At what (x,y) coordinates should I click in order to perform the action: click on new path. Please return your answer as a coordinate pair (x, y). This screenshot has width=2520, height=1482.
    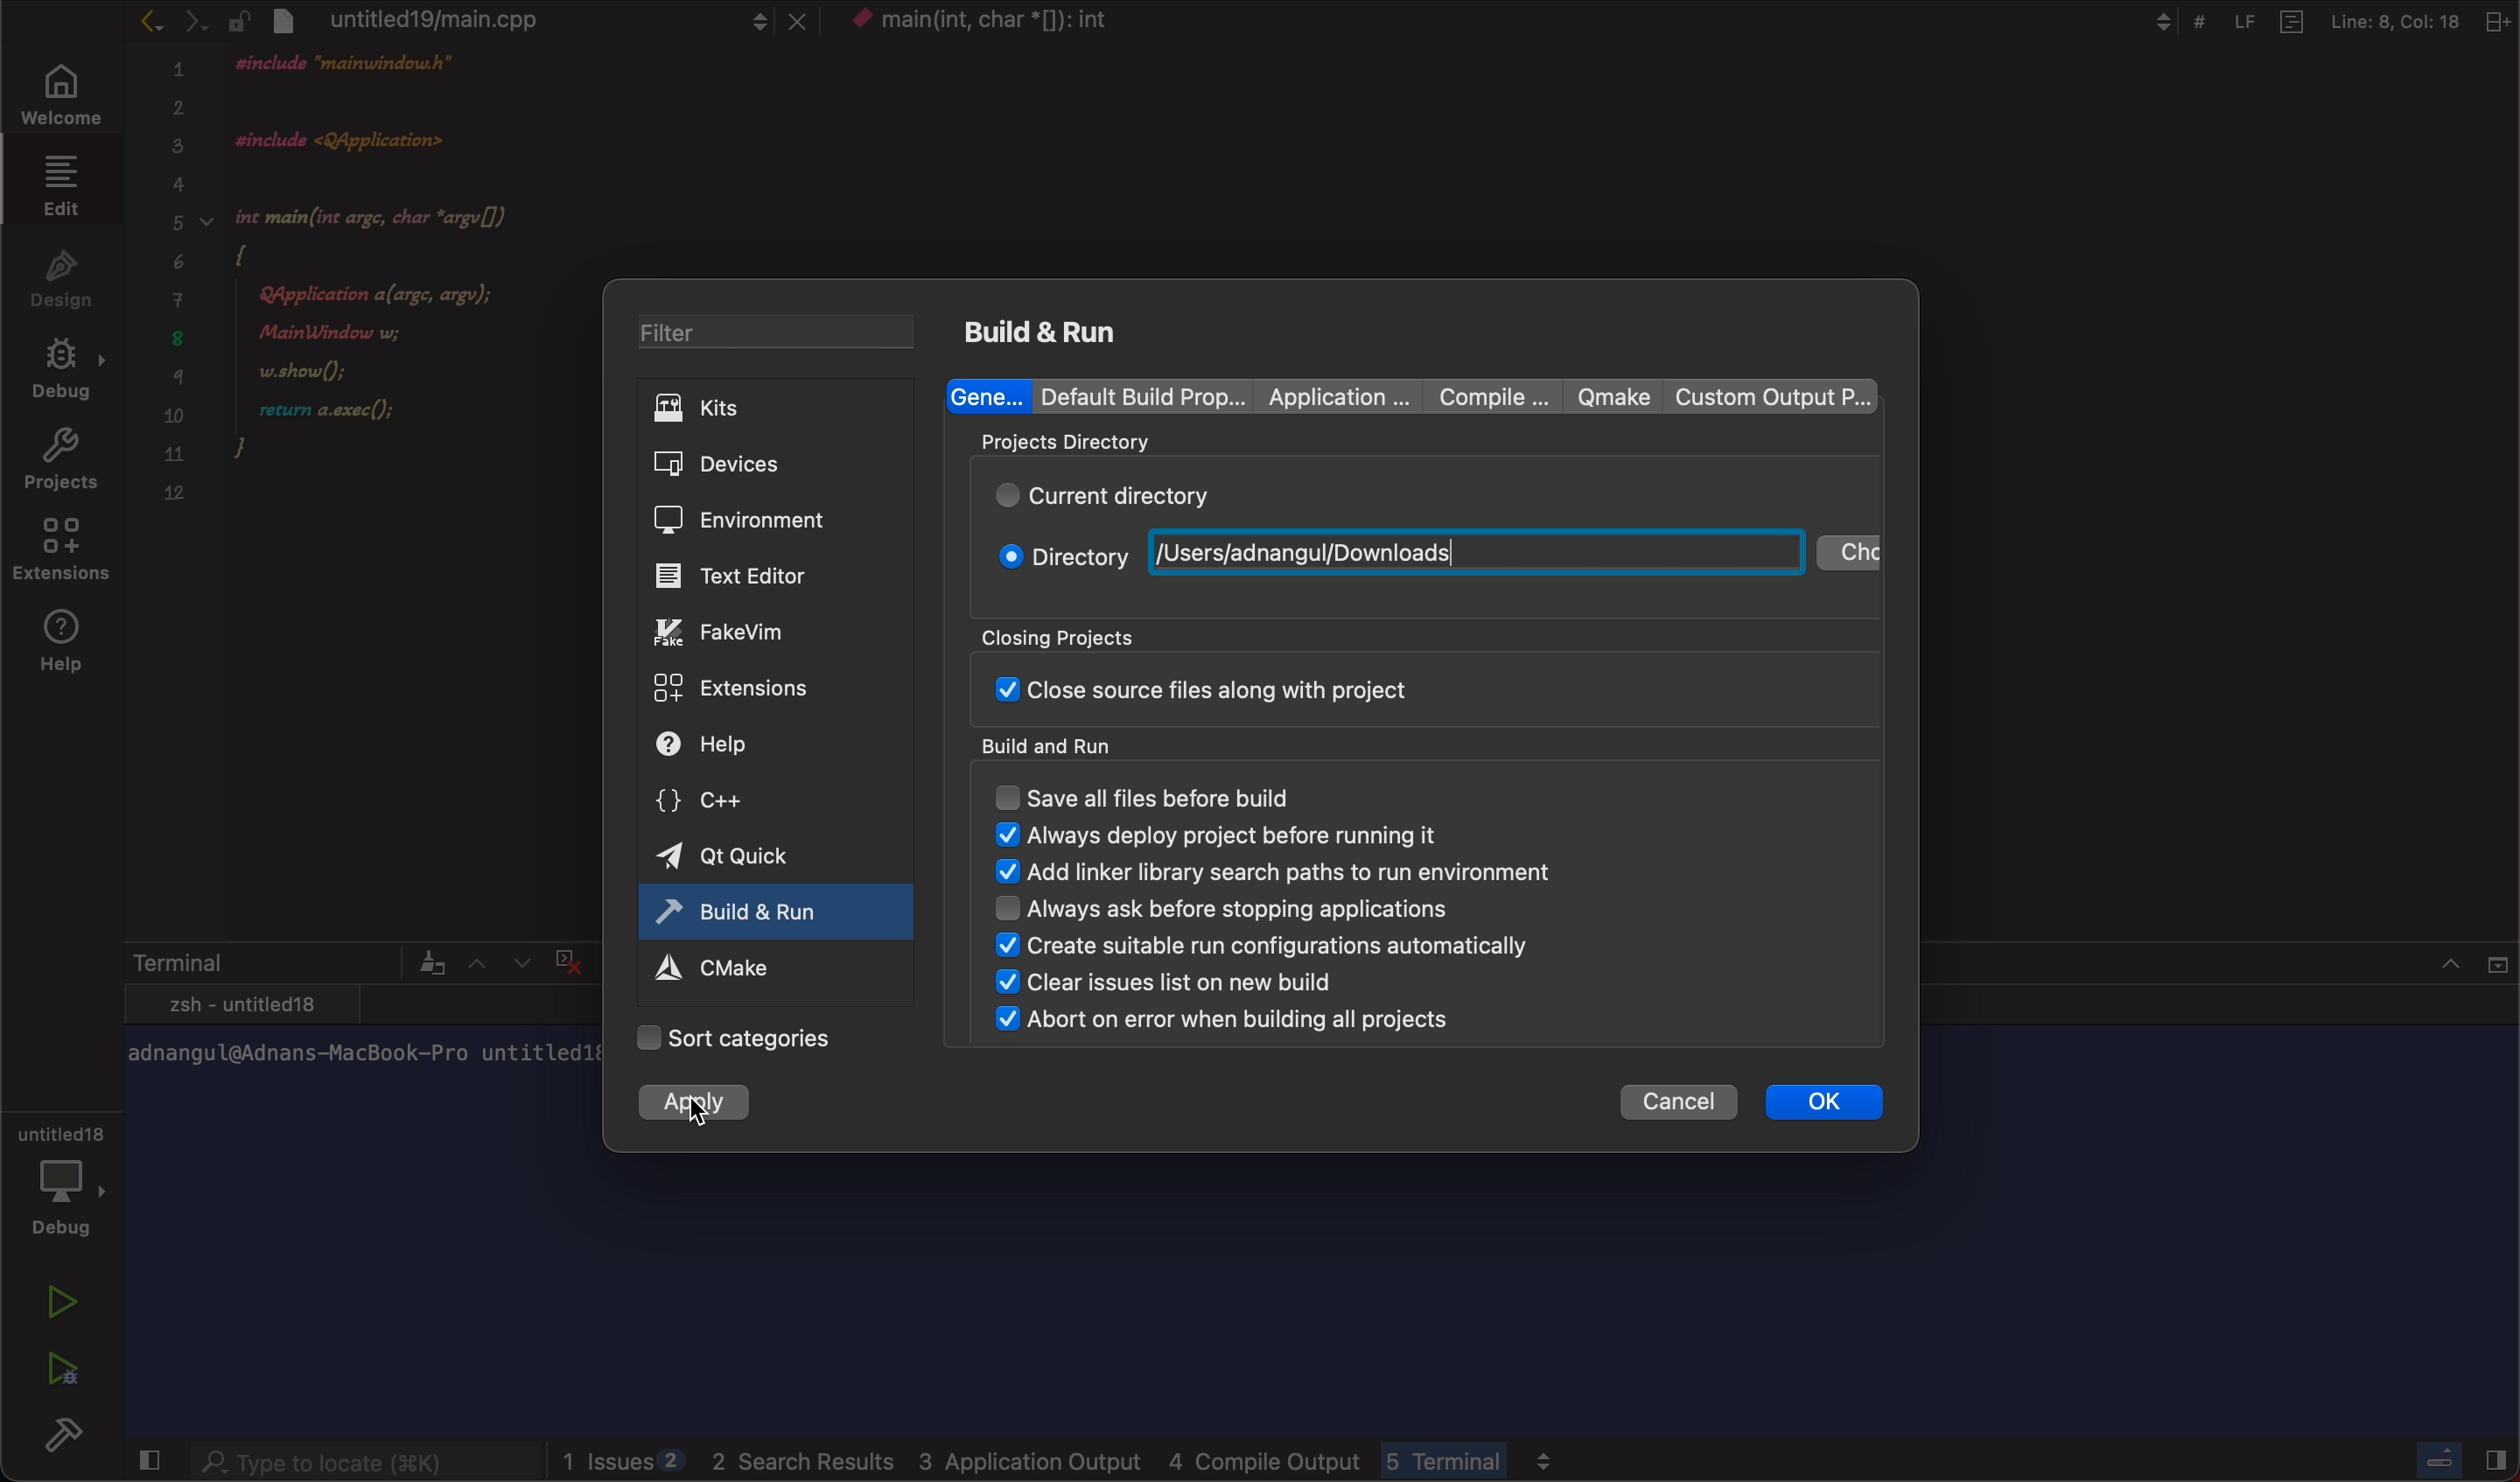
    Looking at the image, I should click on (1393, 552).